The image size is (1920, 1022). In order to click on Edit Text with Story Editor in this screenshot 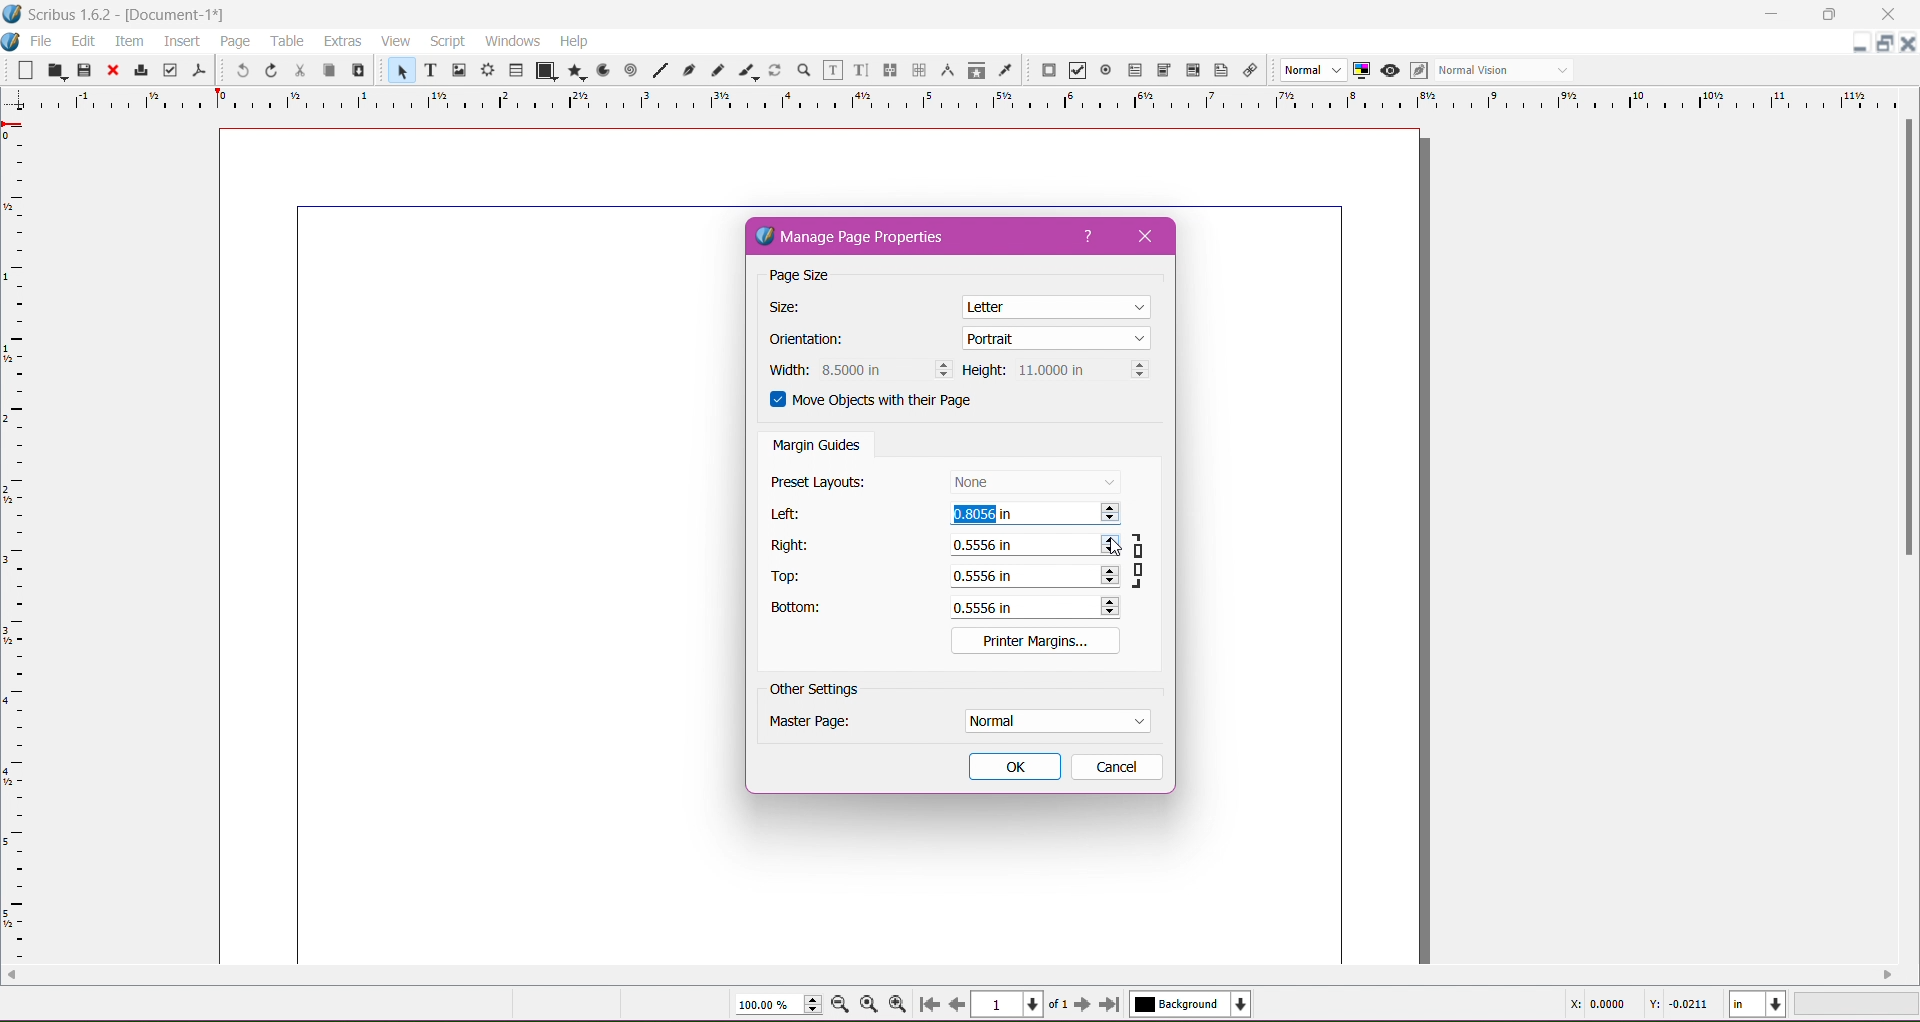, I will do `click(859, 70)`.